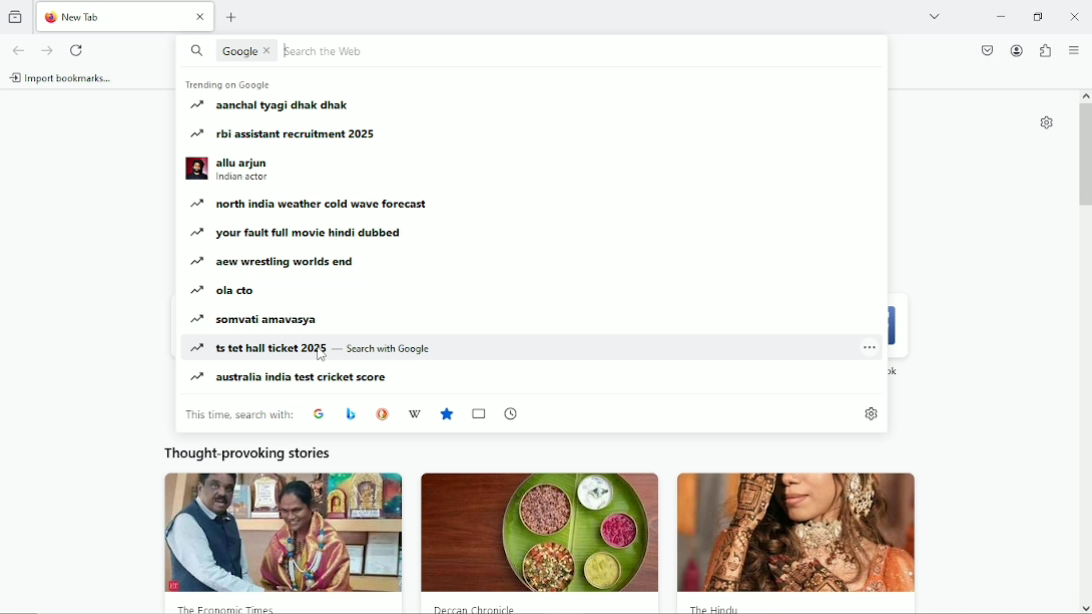 Image resolution: width=1092 pixels, height=614 pixels. What do you see at coordinates (284, 533) in the screenshot?
I see `image` at bounding box center [284, 533].